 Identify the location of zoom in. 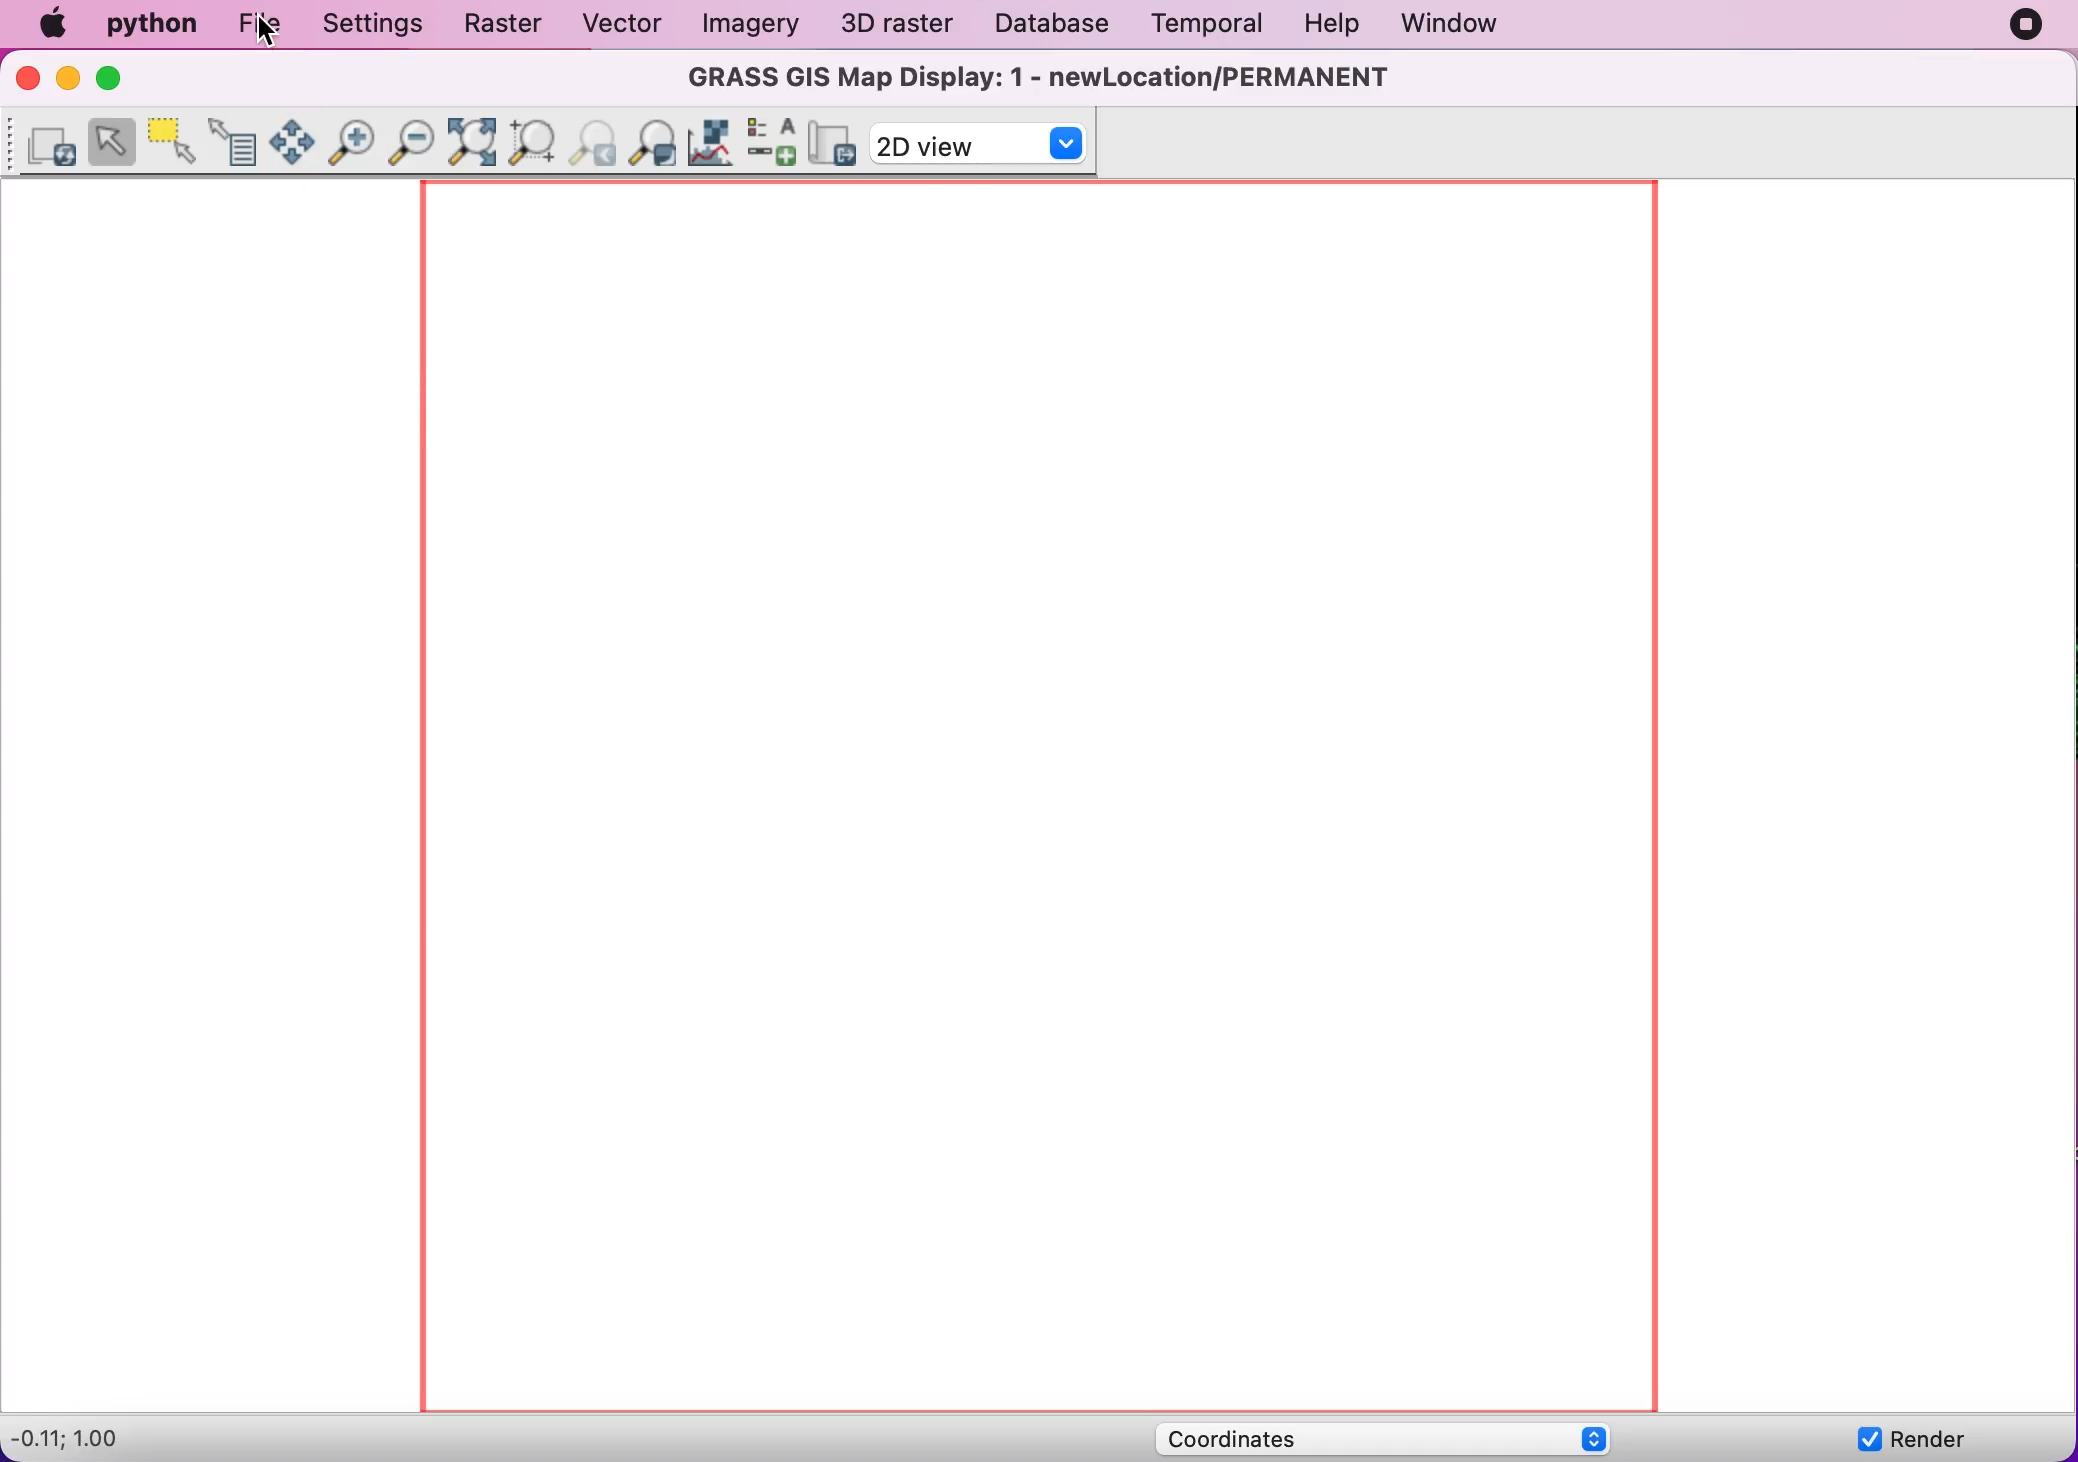
(352, 138).